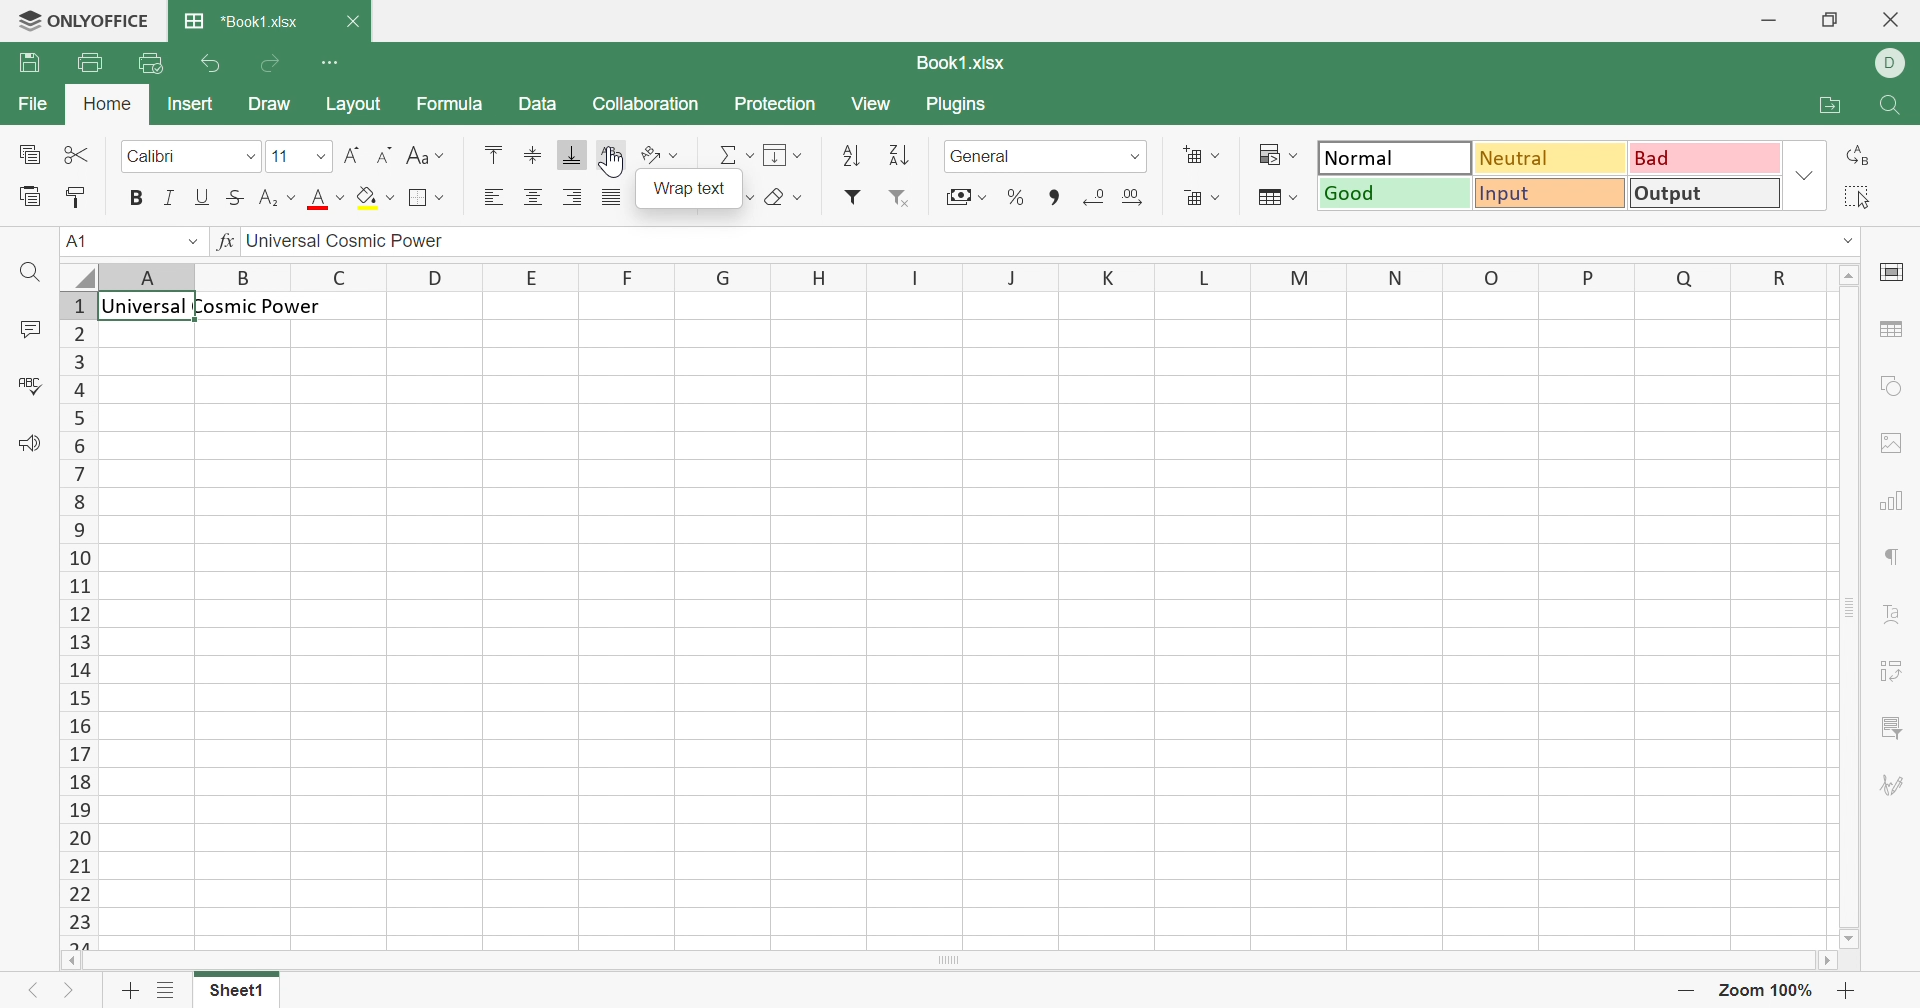 The width and height of the screenshot is (1920, 1008). I want to click on image settings, so click(1897, 451).